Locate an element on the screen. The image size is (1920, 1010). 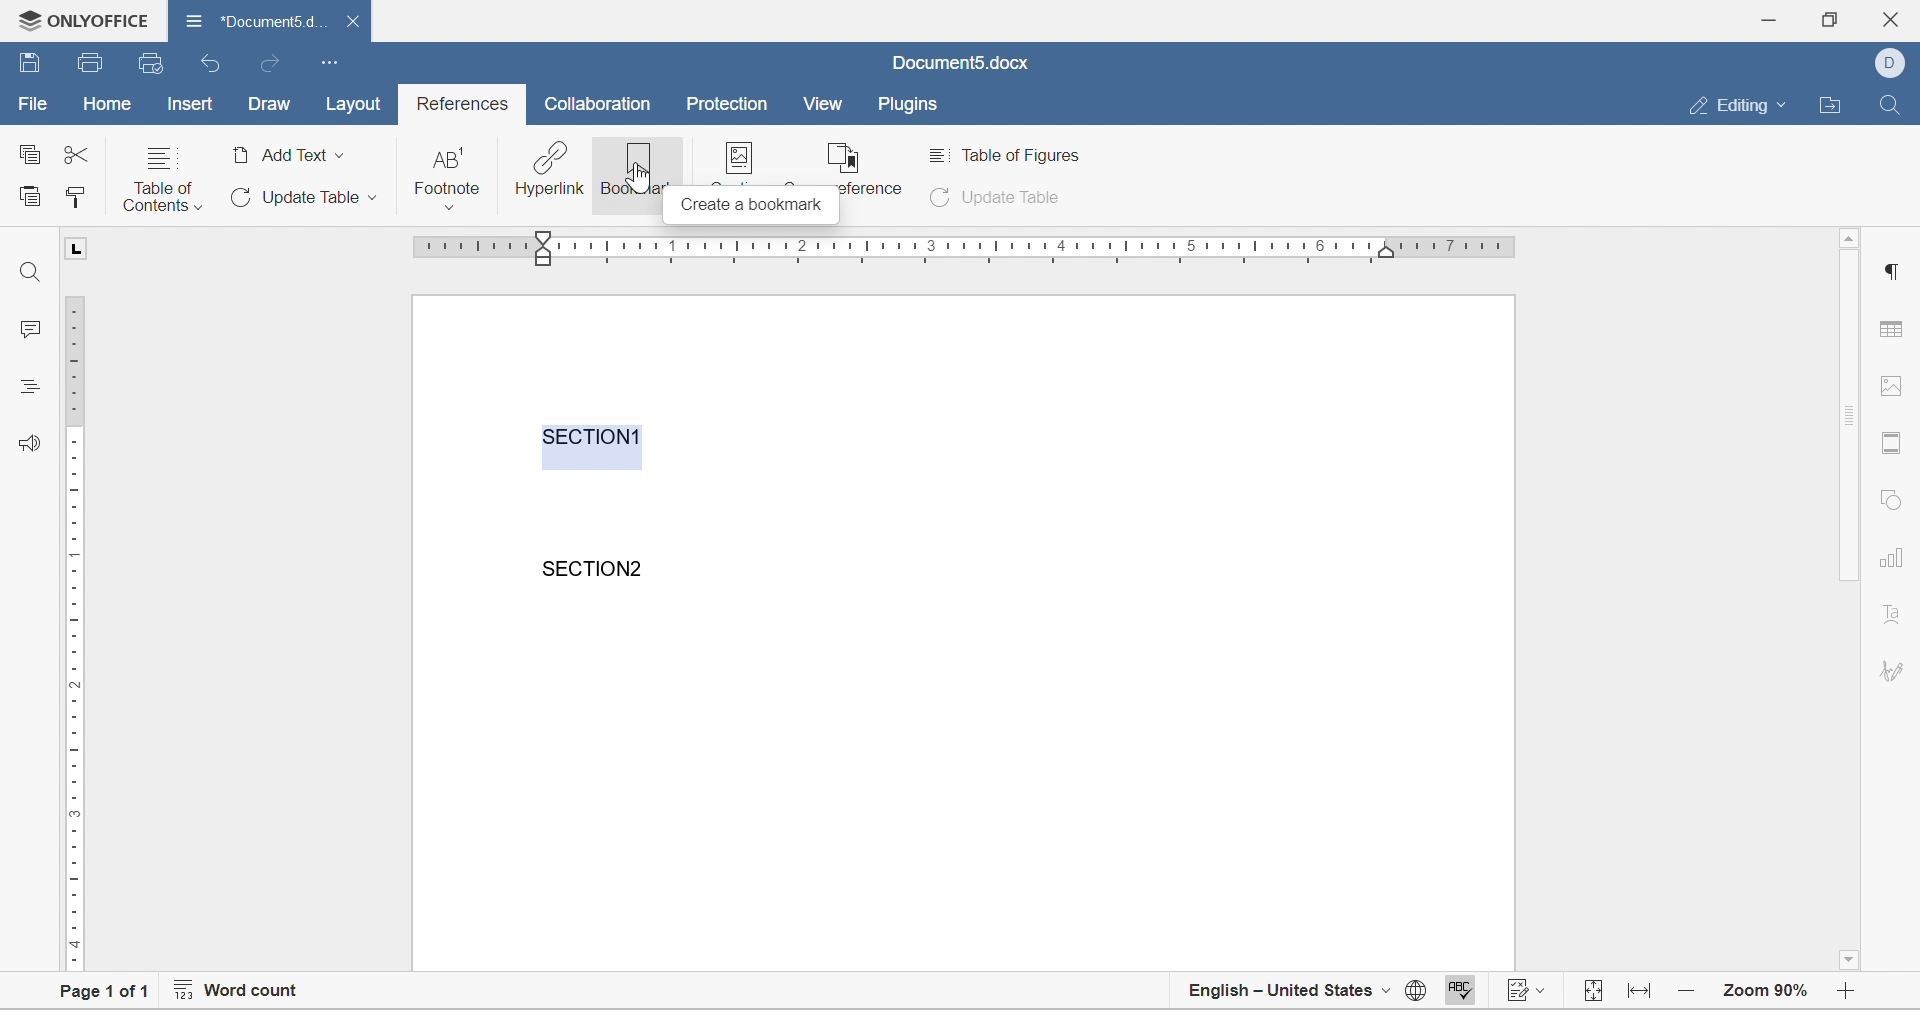
english - united states is located at coordinates (1290, 993).